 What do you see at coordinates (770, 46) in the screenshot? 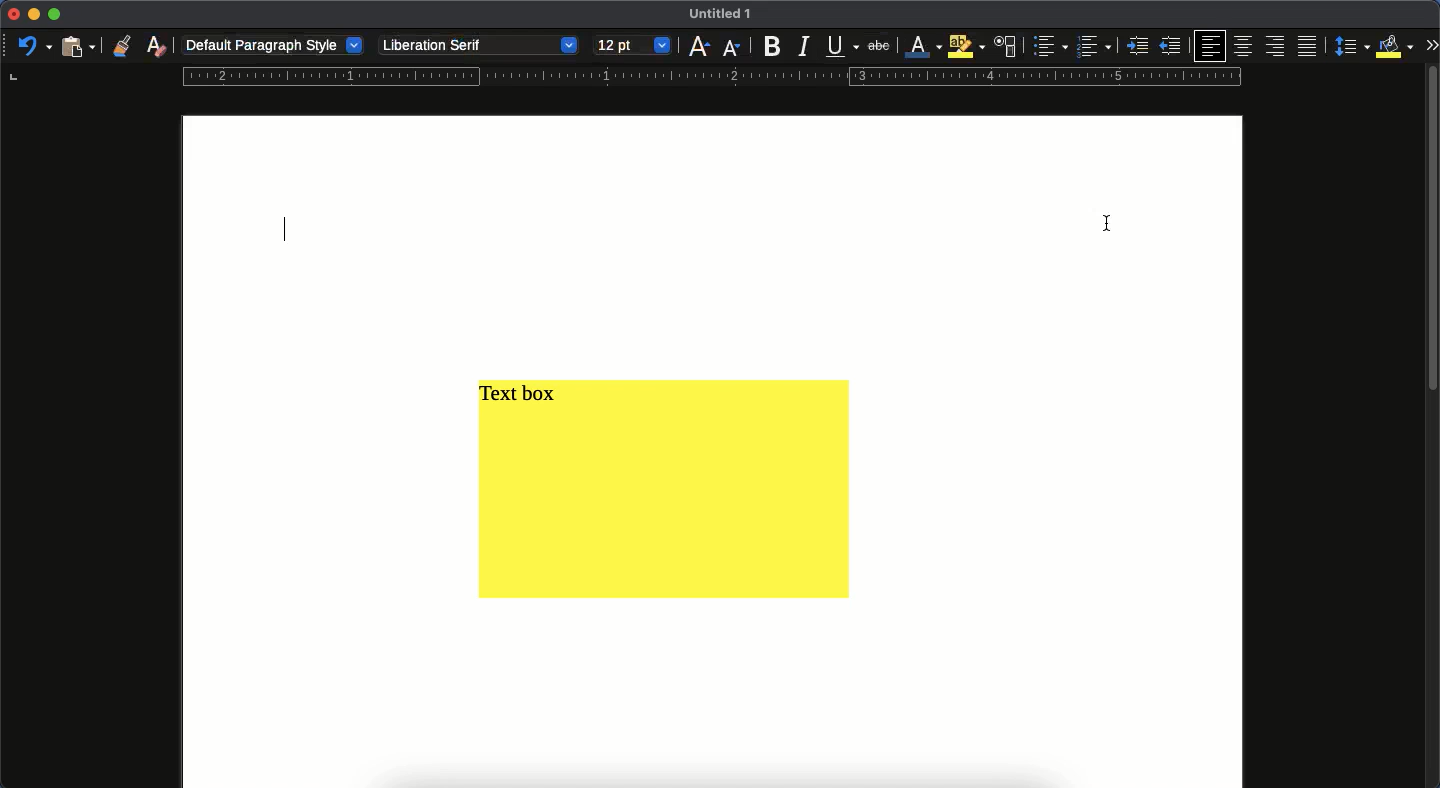
I see `bold` at bounding box center [770, 46].